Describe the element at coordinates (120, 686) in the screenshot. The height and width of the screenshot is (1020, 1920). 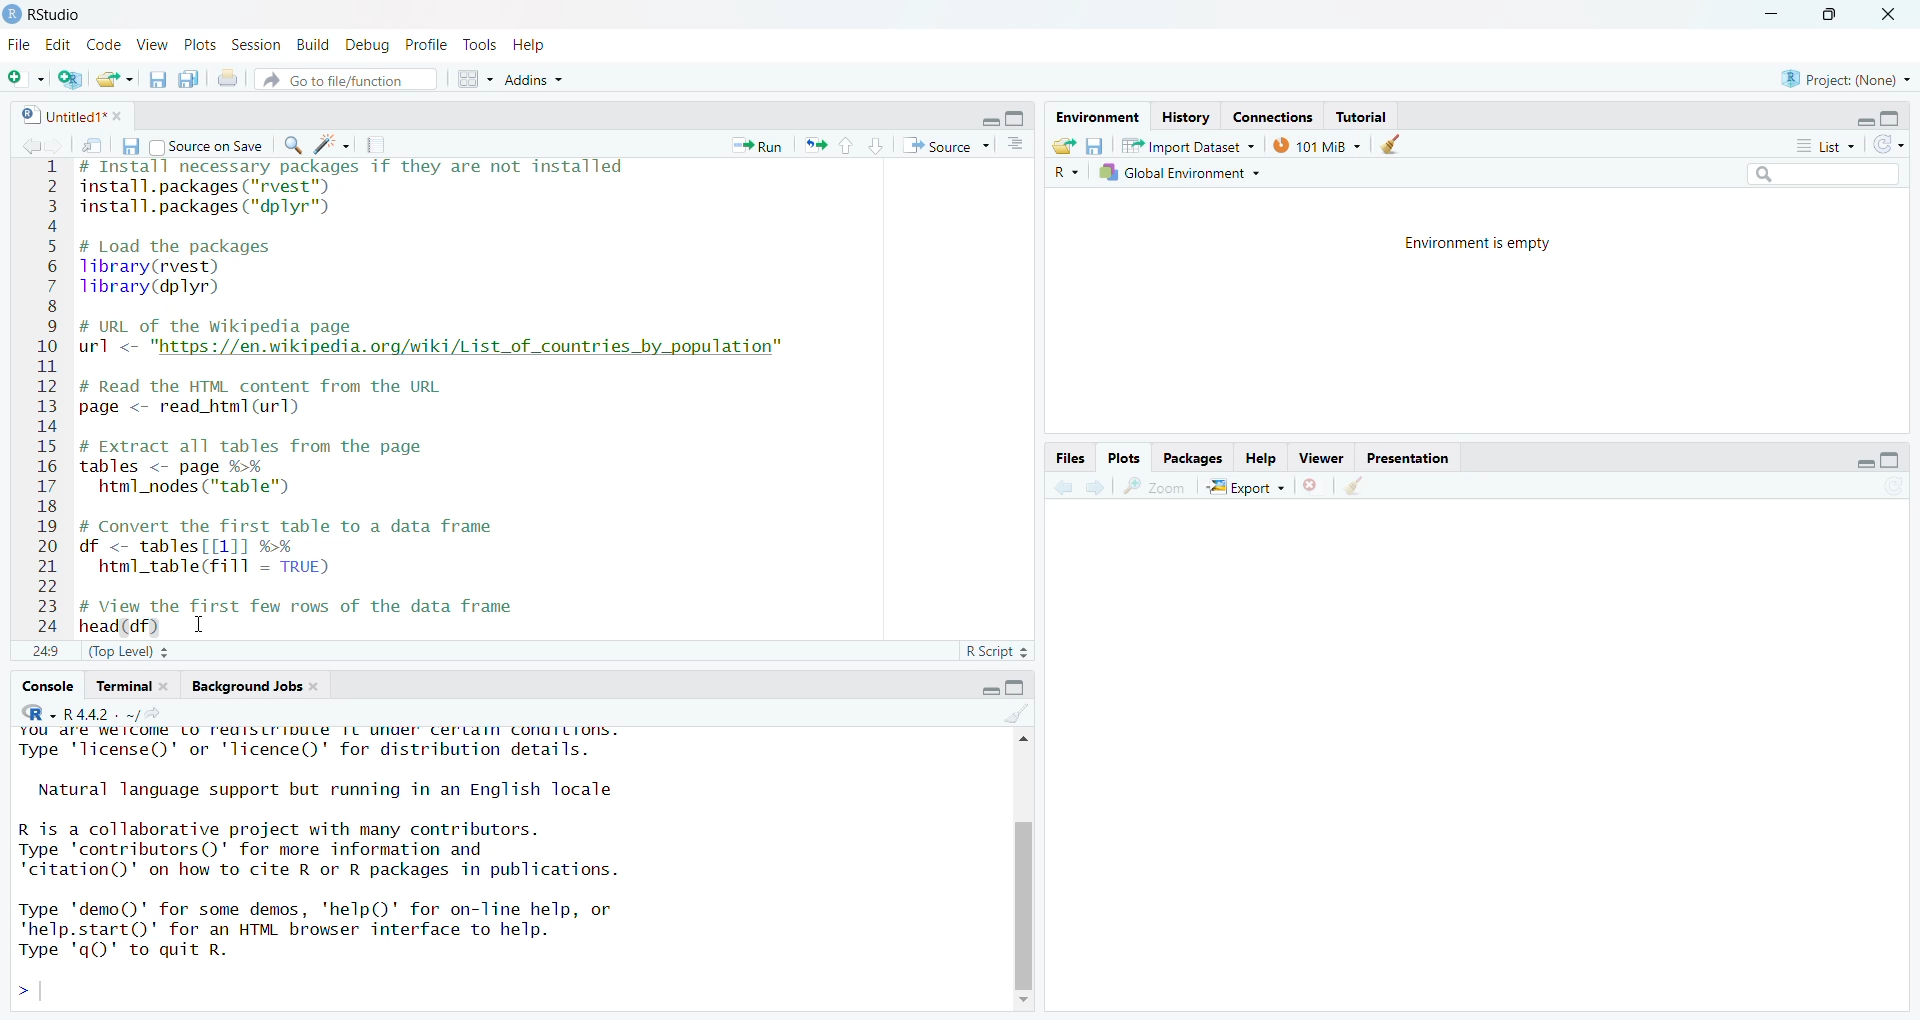
I see `Terminal` at that location.